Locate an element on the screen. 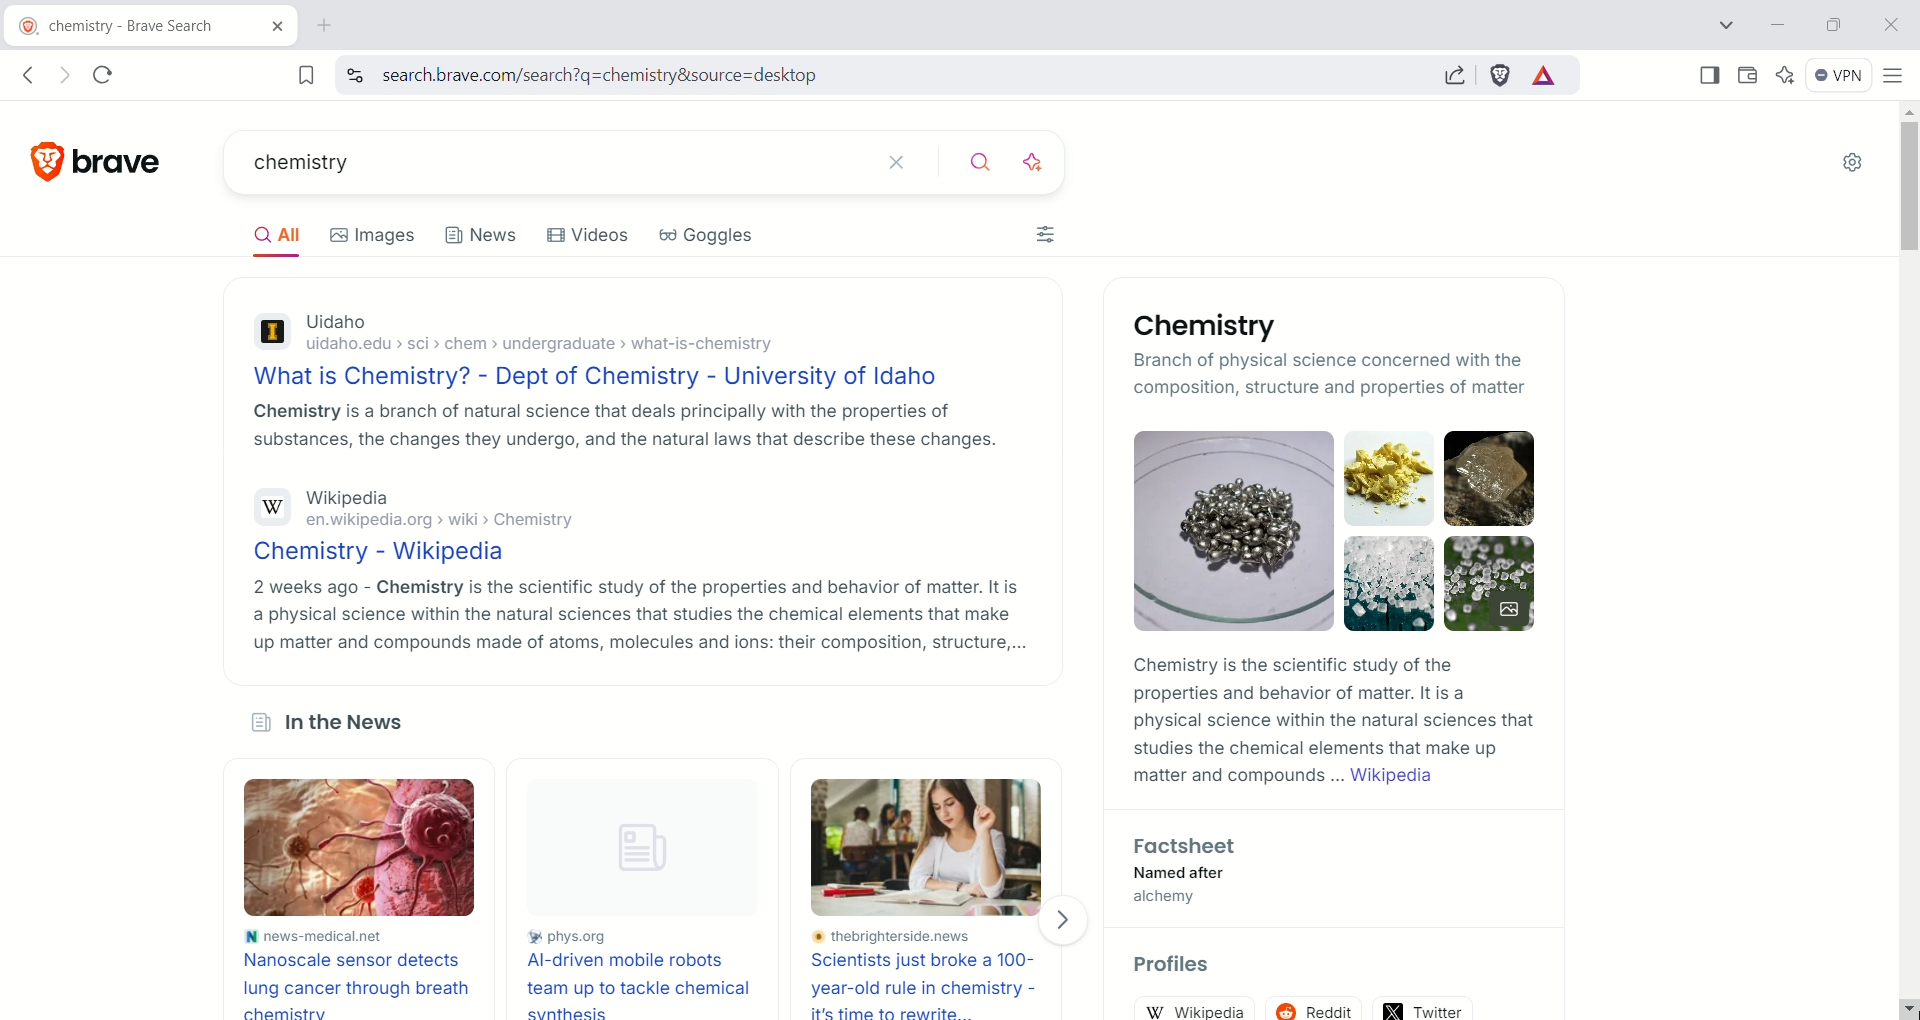 The image size is (1920, 1020). filters is located at coordinates (1048, 238).